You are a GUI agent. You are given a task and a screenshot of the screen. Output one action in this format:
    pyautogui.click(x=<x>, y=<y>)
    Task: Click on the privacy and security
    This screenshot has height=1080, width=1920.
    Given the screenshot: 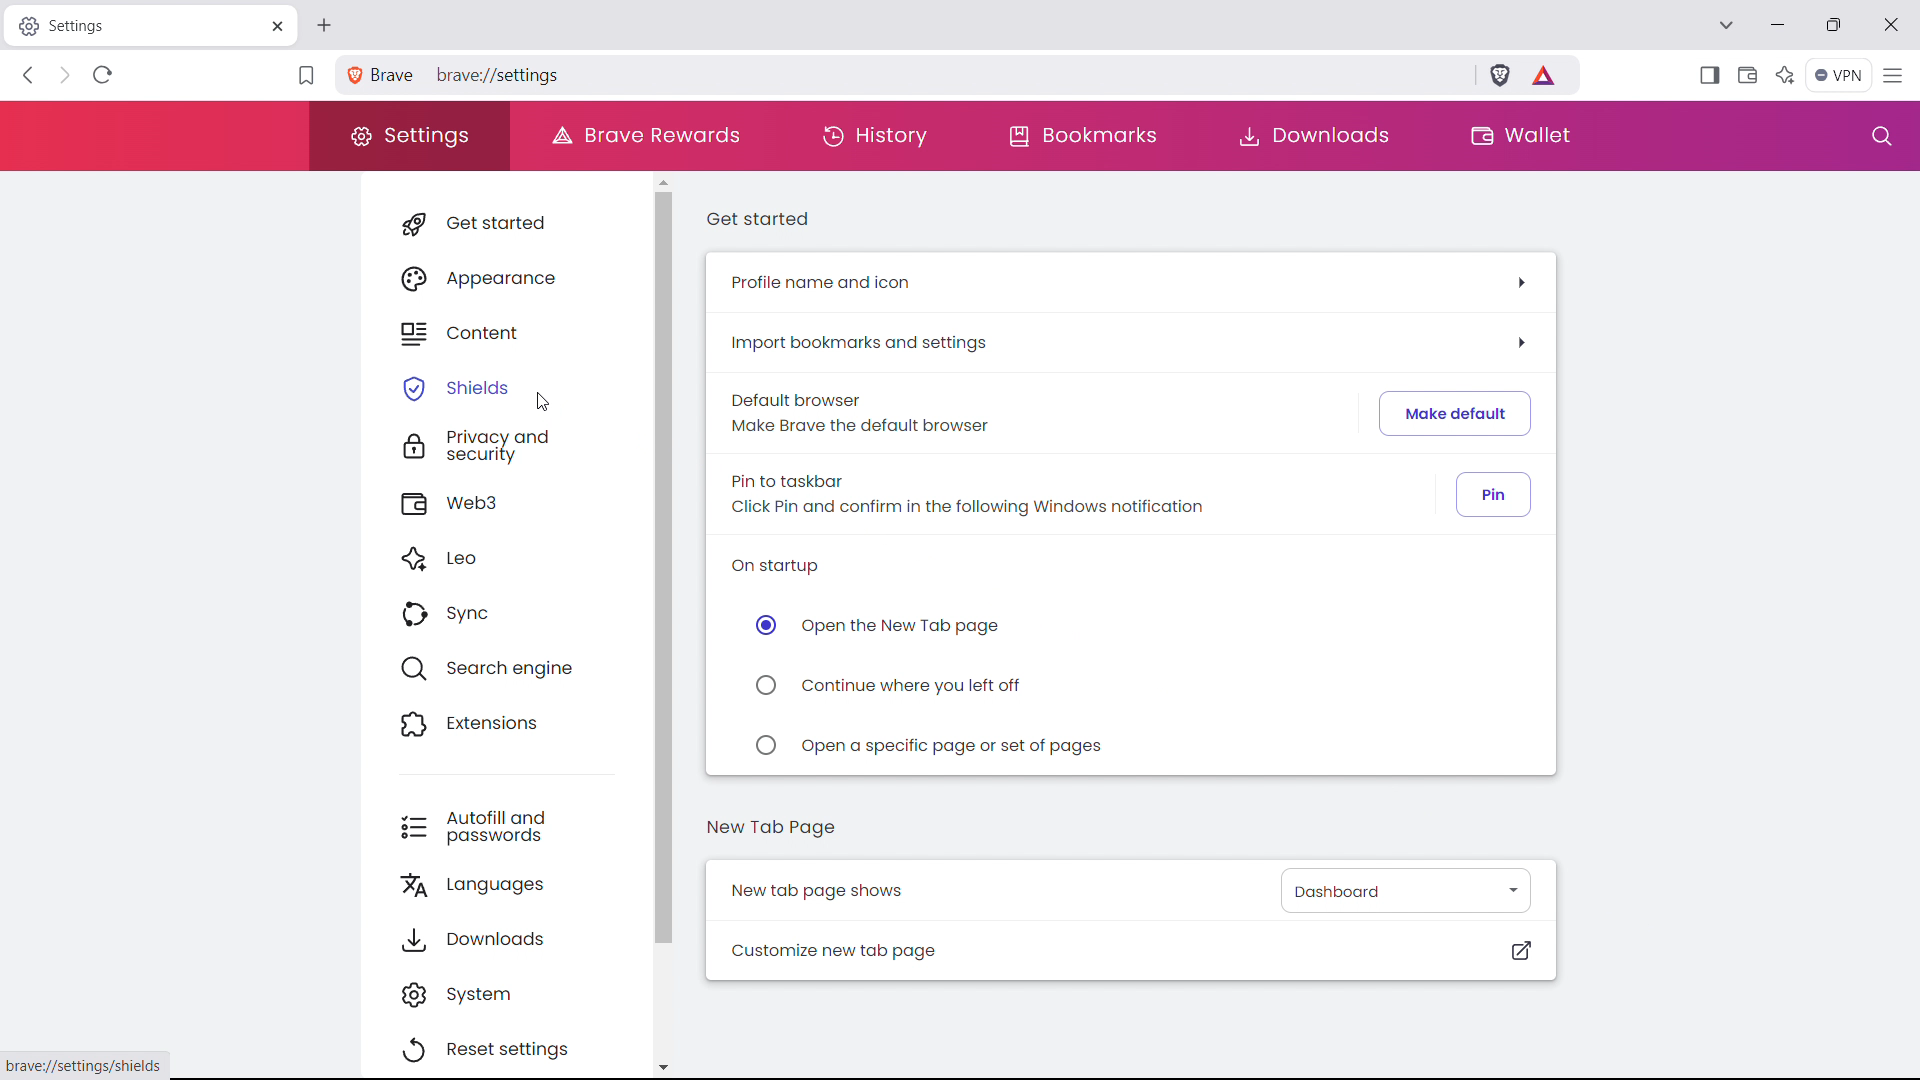 What is the action you would take?
    pyautogui.click(x=506, y=444)
    